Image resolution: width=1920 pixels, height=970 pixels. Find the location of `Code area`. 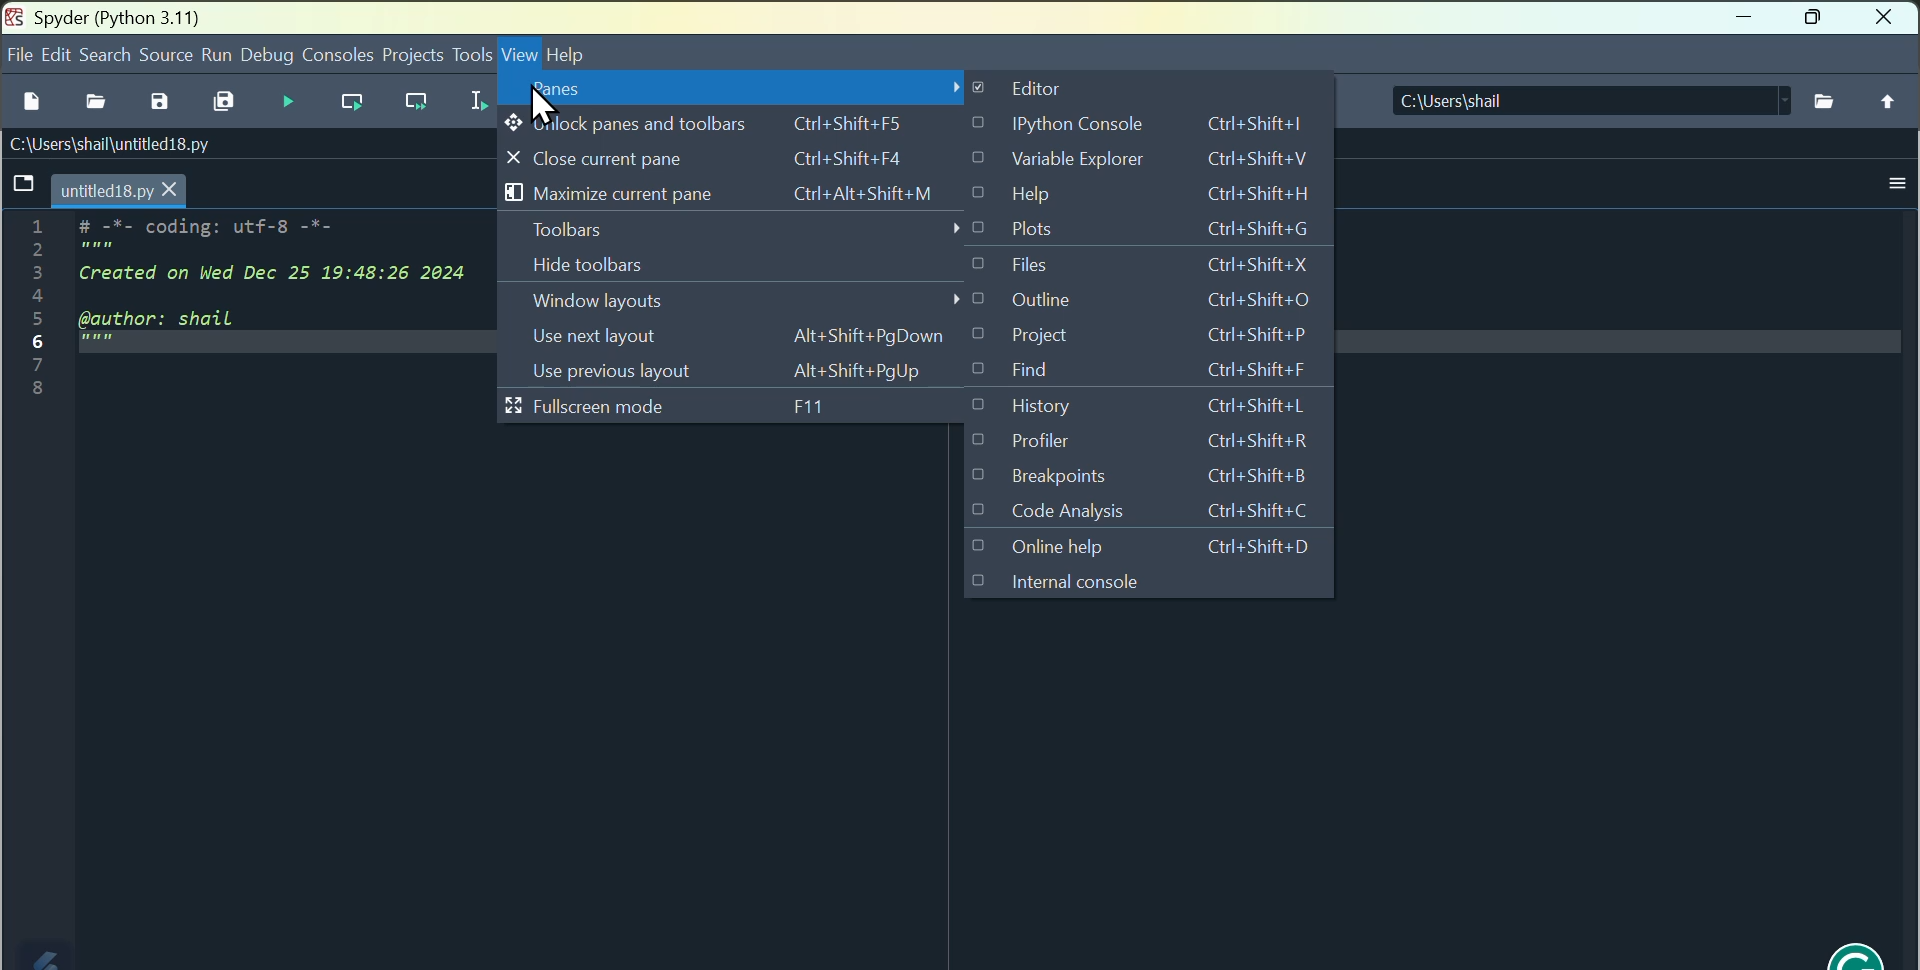

Code area is located at coordinates (274, 329).